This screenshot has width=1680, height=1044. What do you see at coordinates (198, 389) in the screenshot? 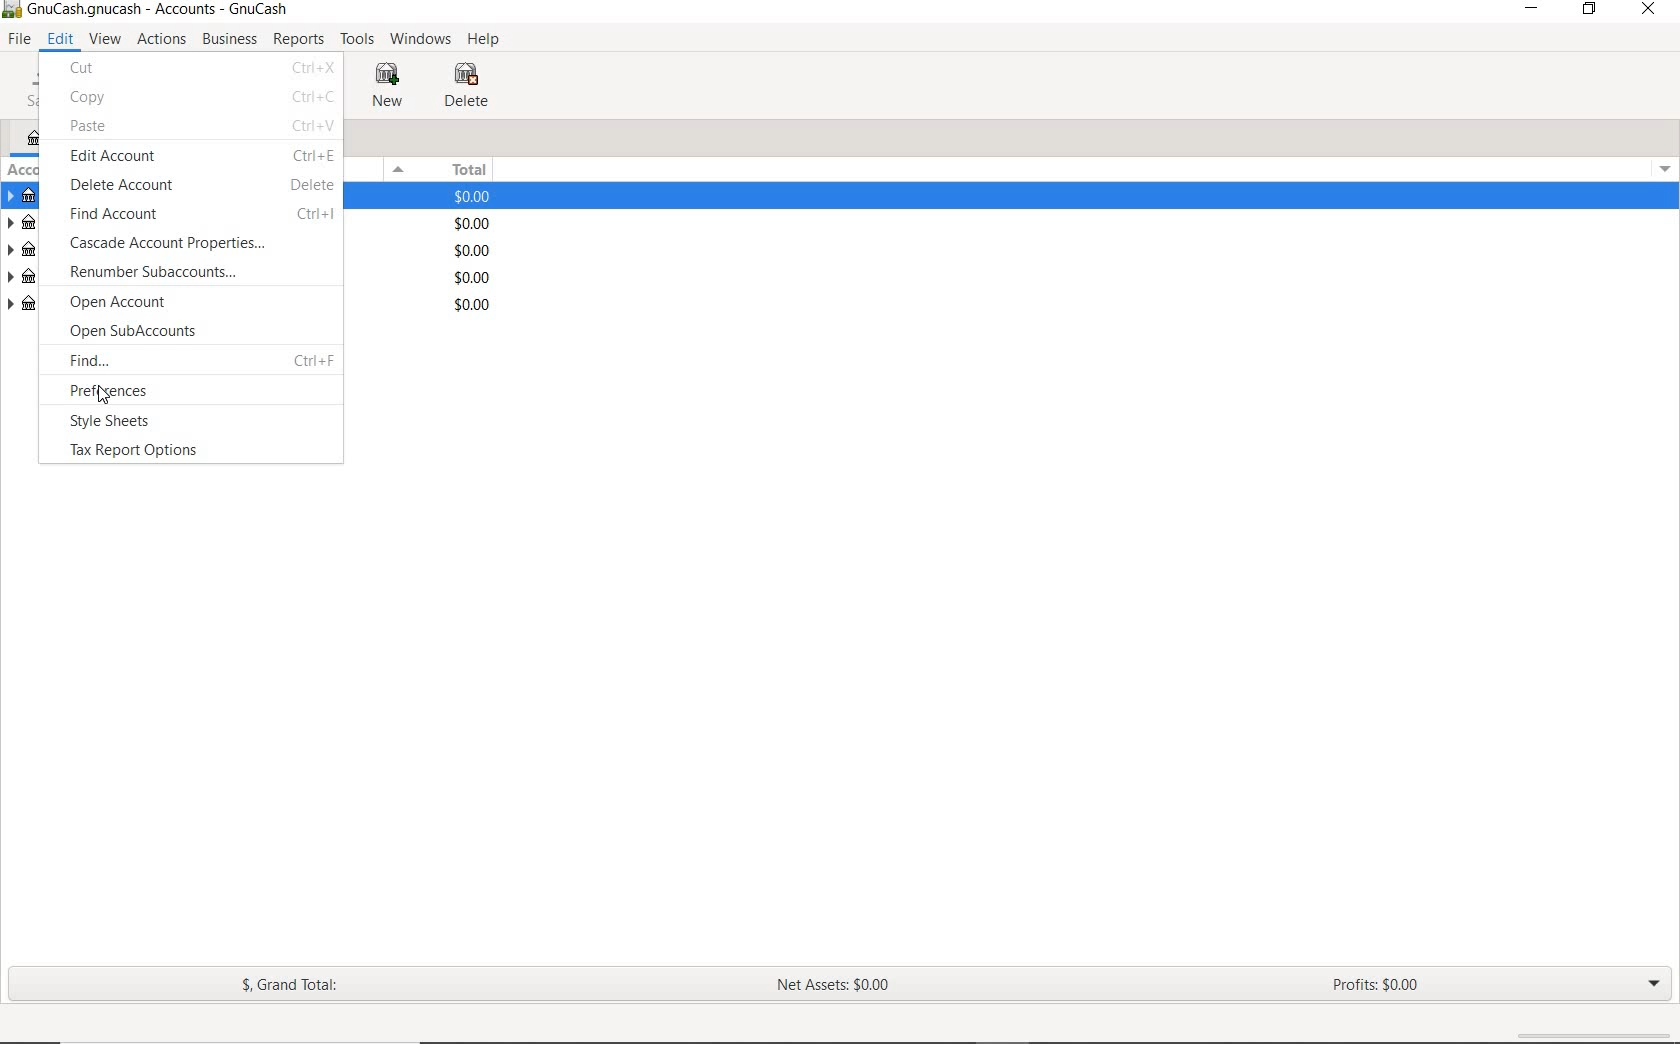
I see `PREFERENCES` at bounding box center [198, 389].